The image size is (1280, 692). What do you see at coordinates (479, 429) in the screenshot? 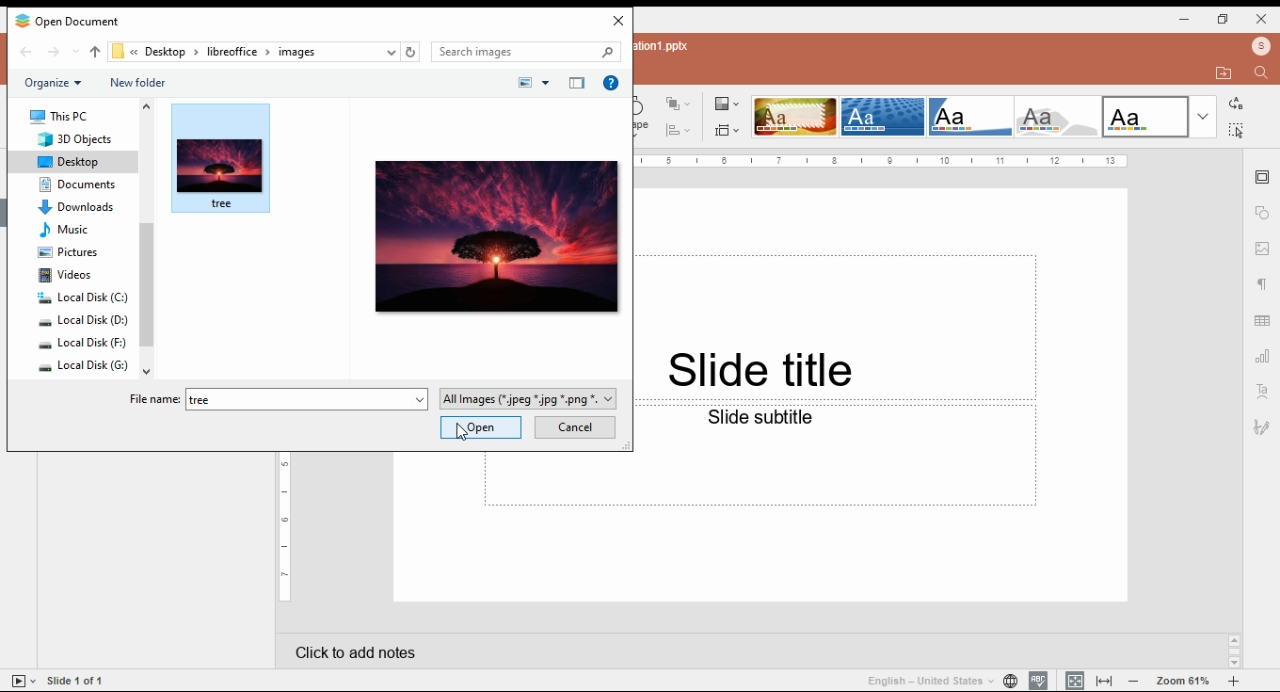
I see `open` at bounding box center [479, 429].